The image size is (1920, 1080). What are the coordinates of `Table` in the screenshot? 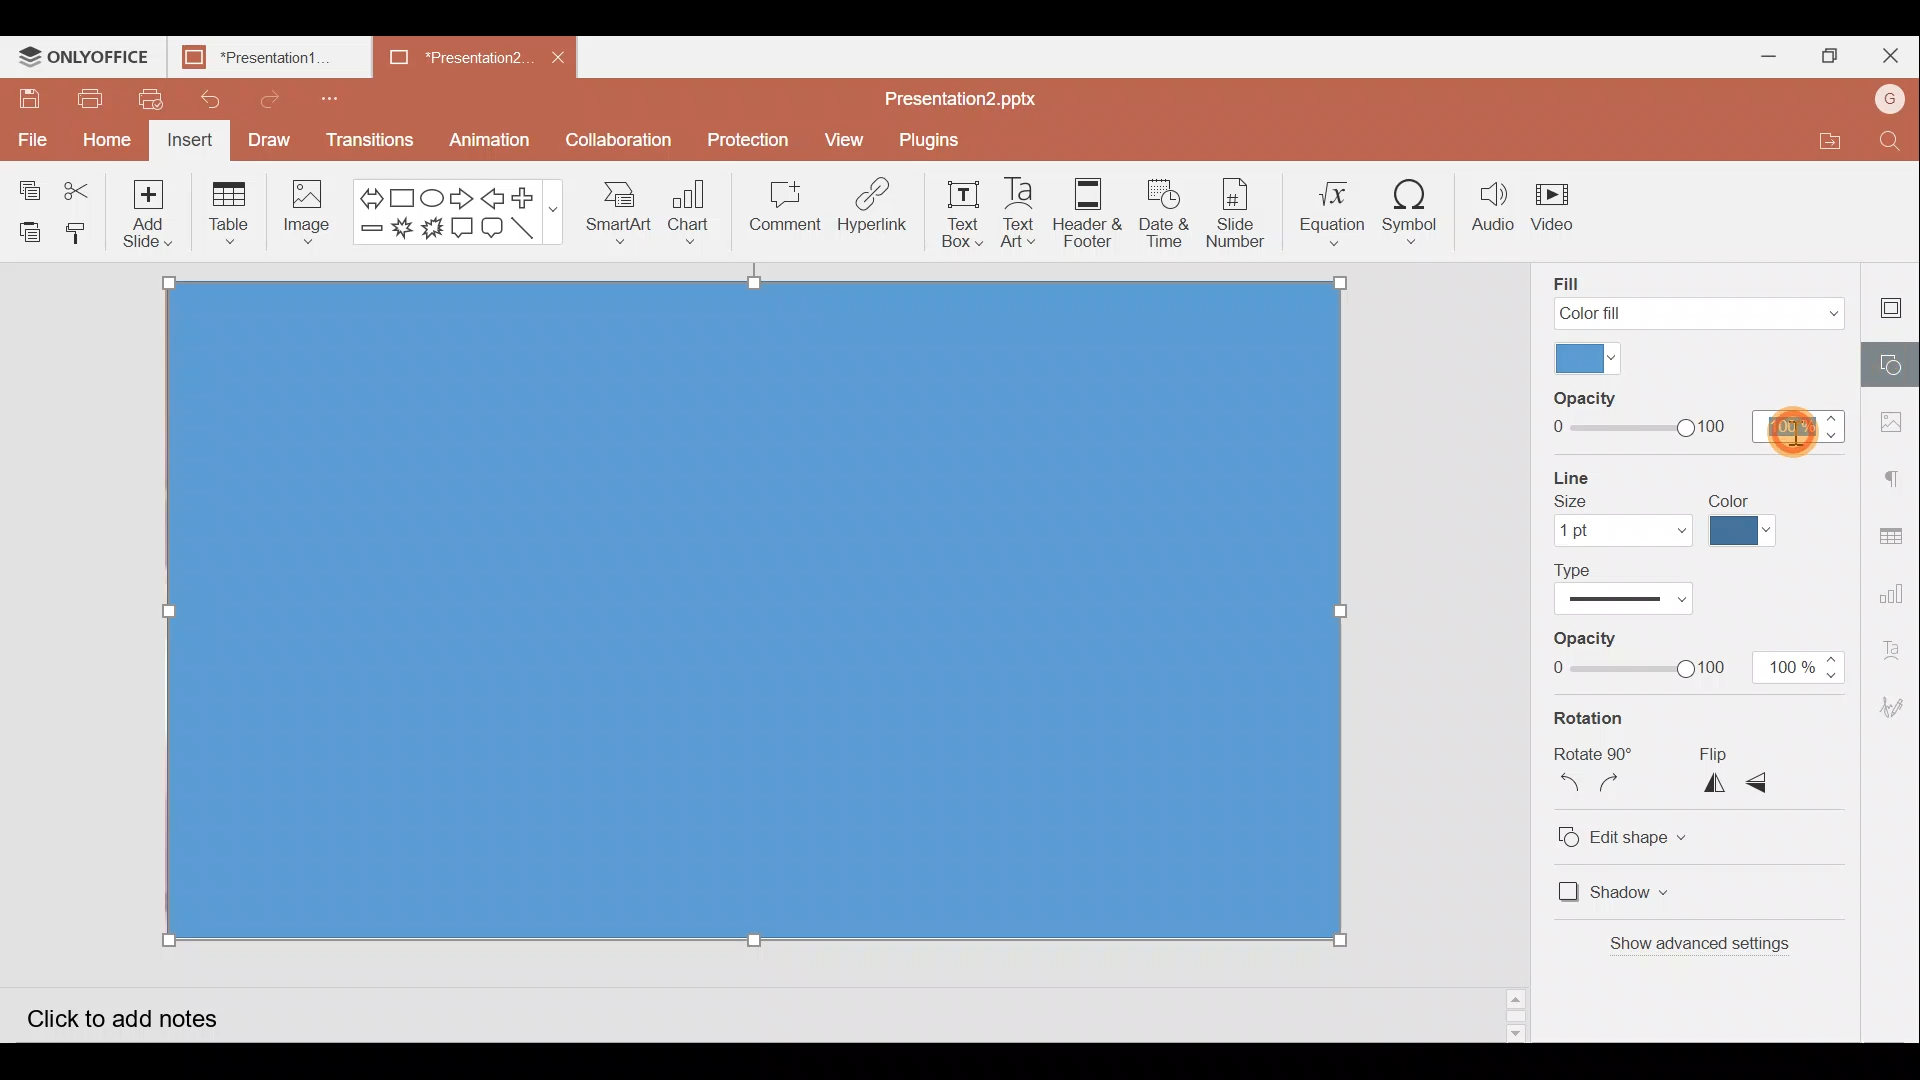 It's located at (234, 211).